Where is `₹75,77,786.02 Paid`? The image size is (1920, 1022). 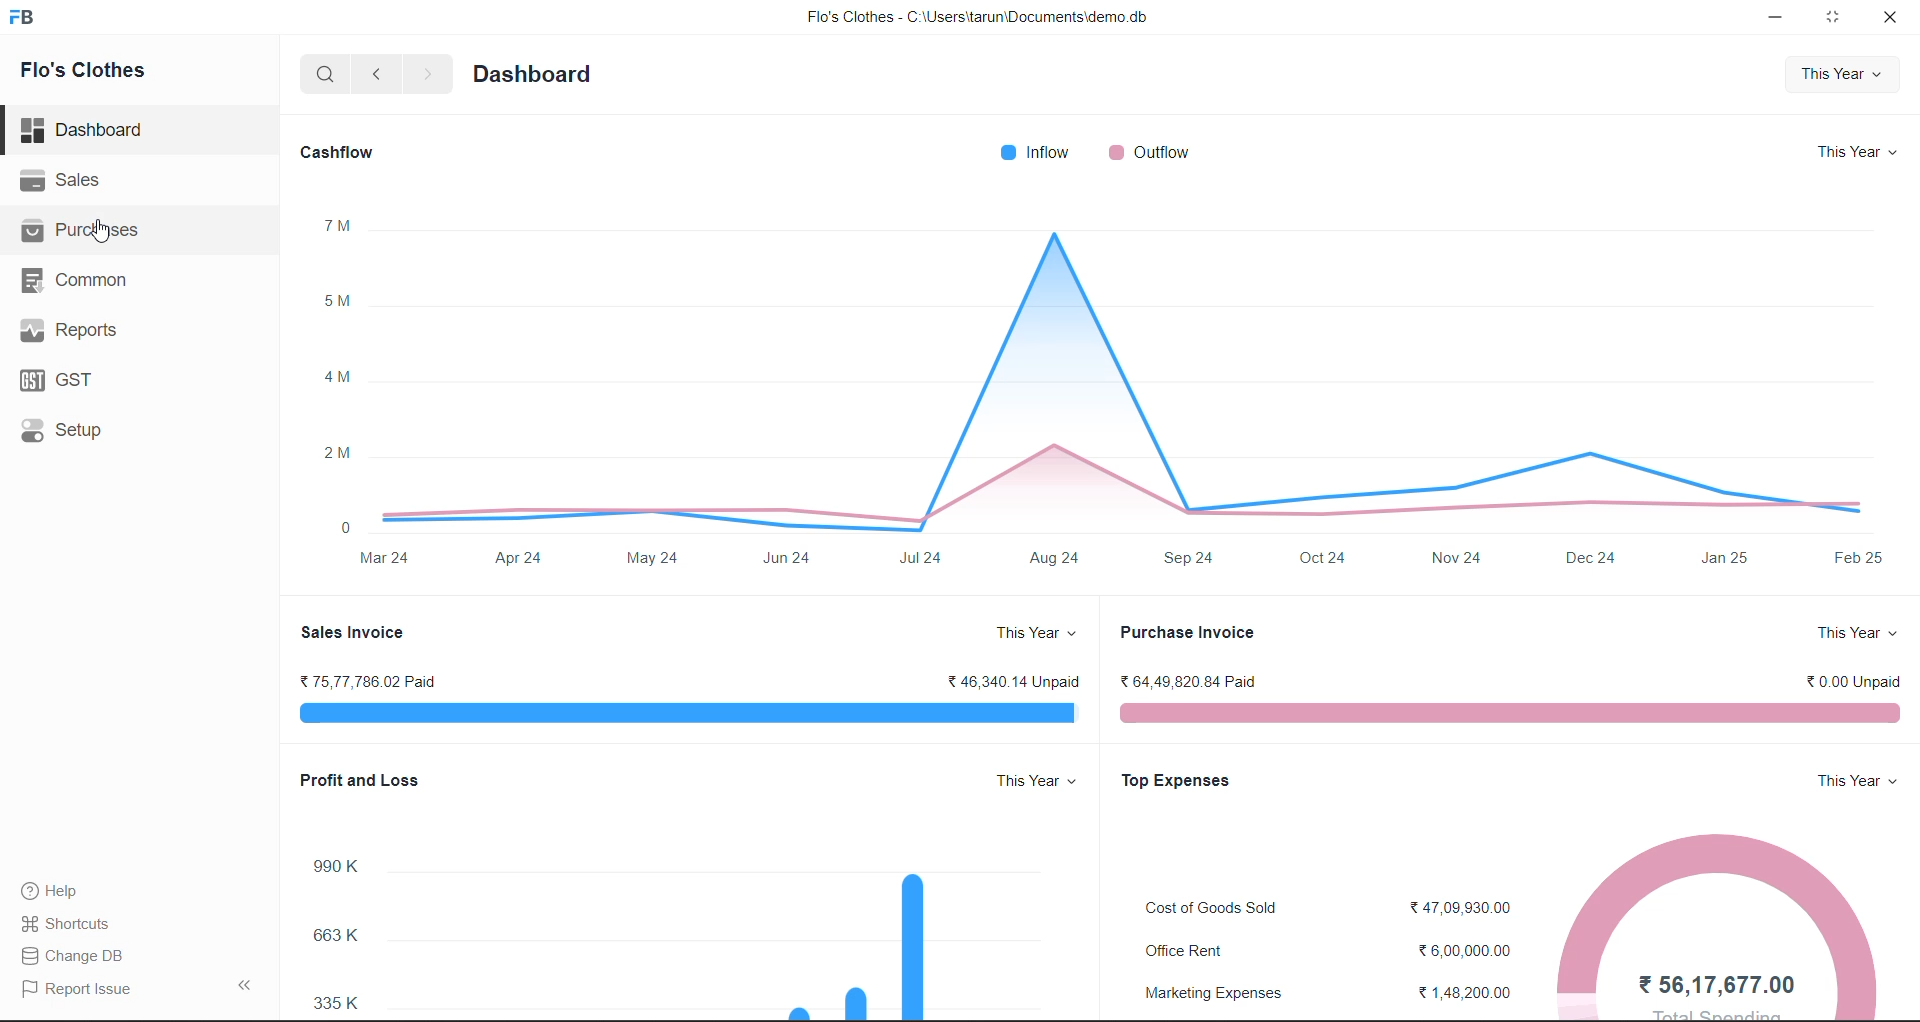 ₹75,77,786.02 Paid is located at coordinates (365, 686).